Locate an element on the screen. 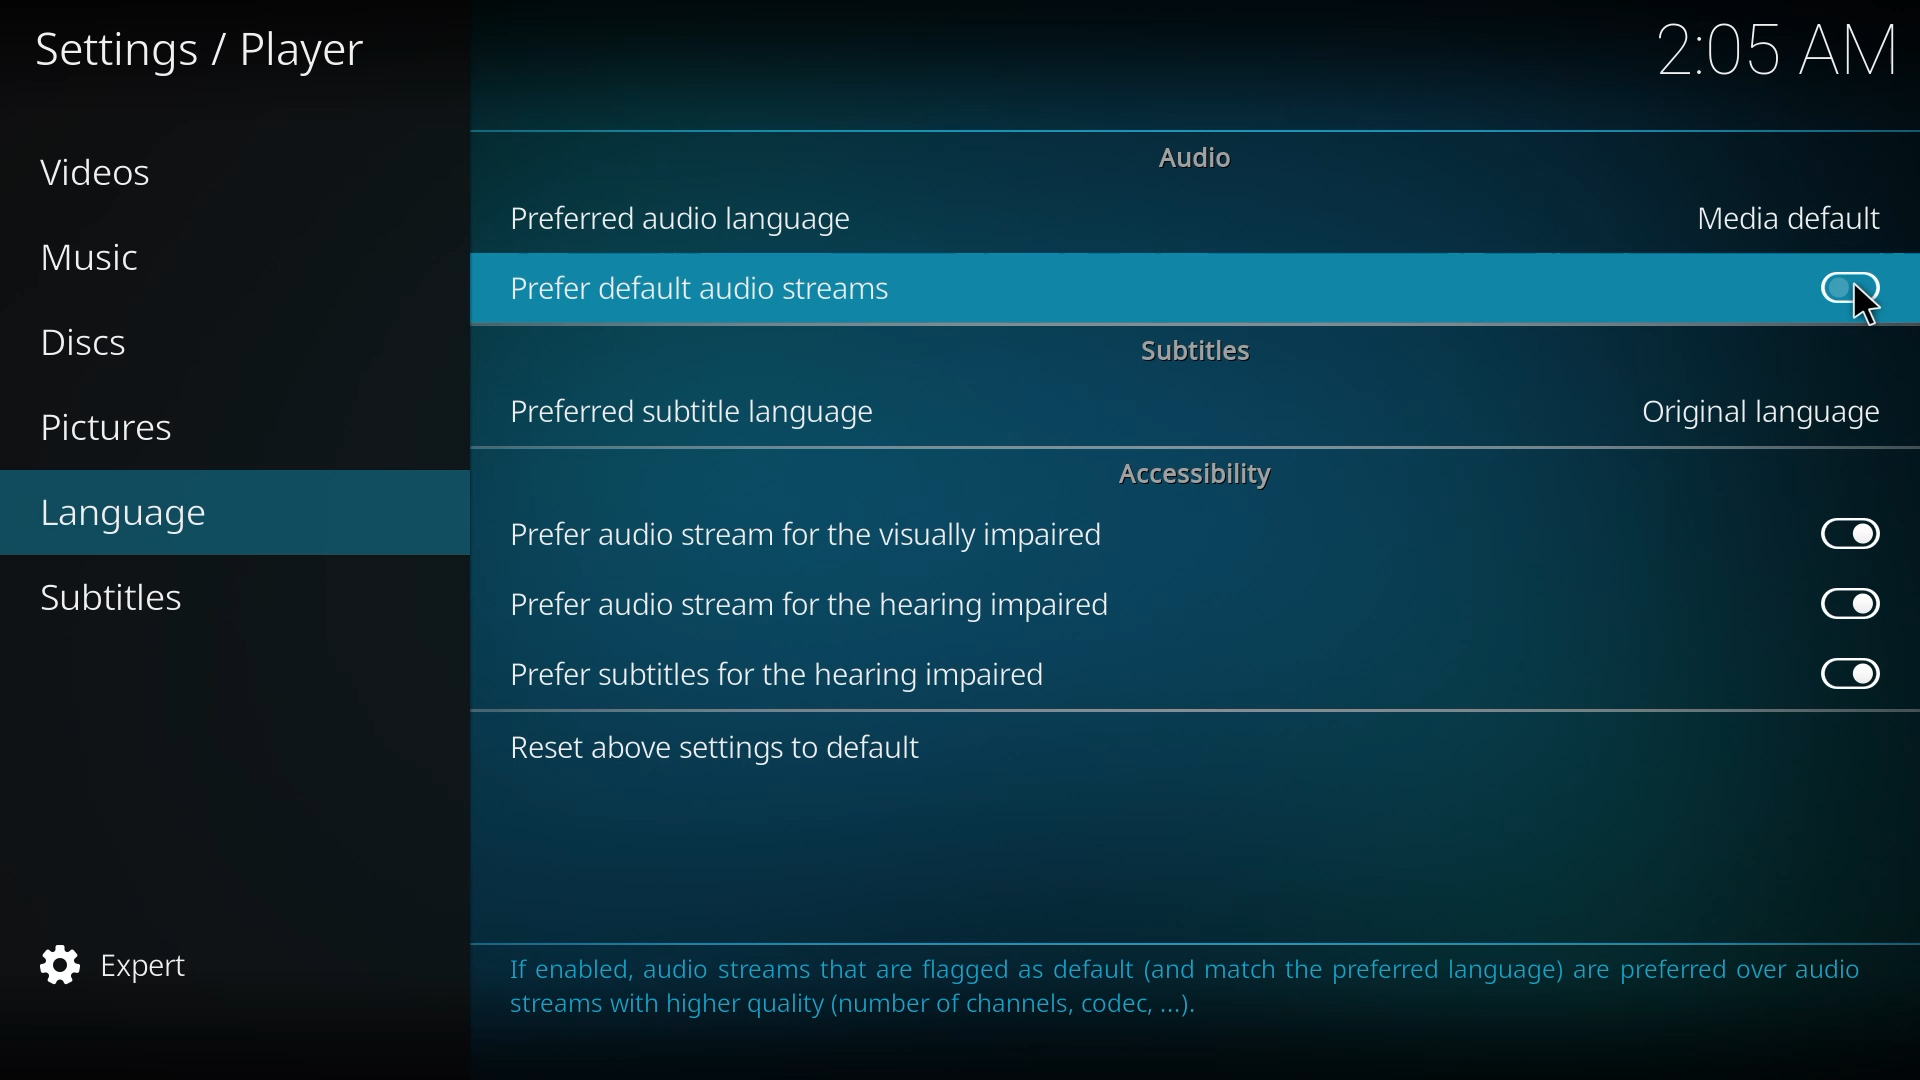  disabled is located at coordinates (1846, 286).